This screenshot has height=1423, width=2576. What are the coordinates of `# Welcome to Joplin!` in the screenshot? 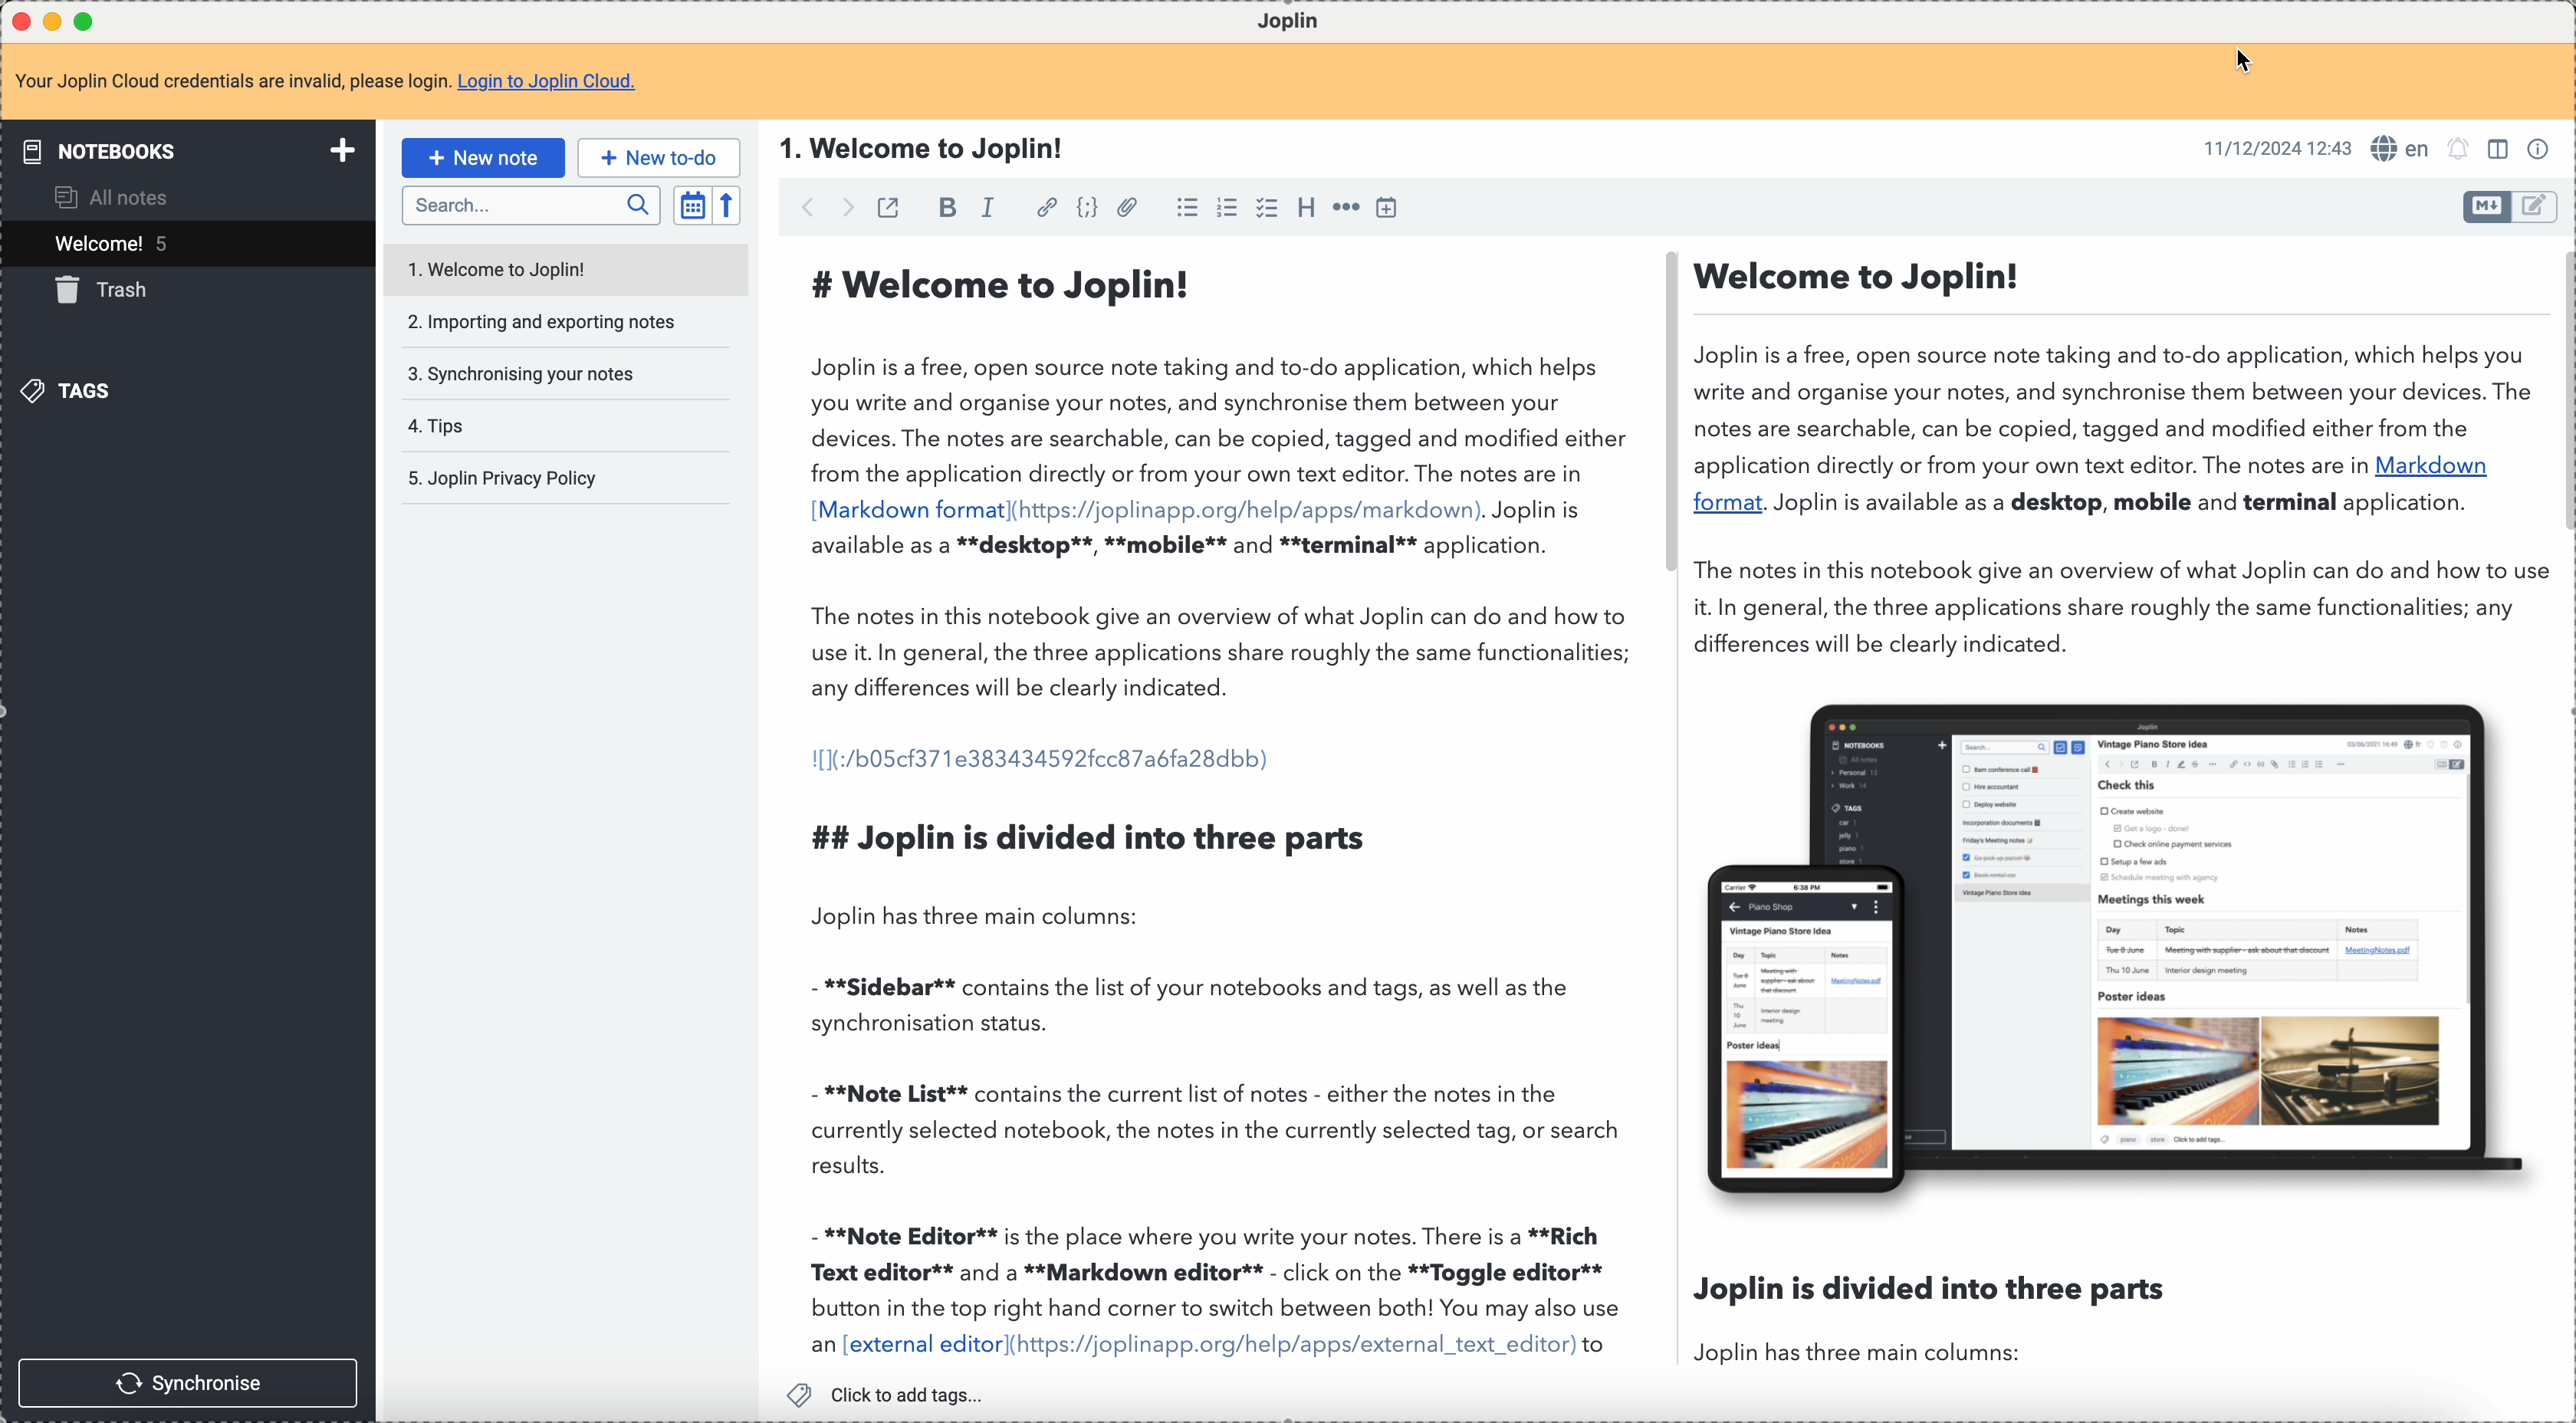 It's located at (1010, 284).